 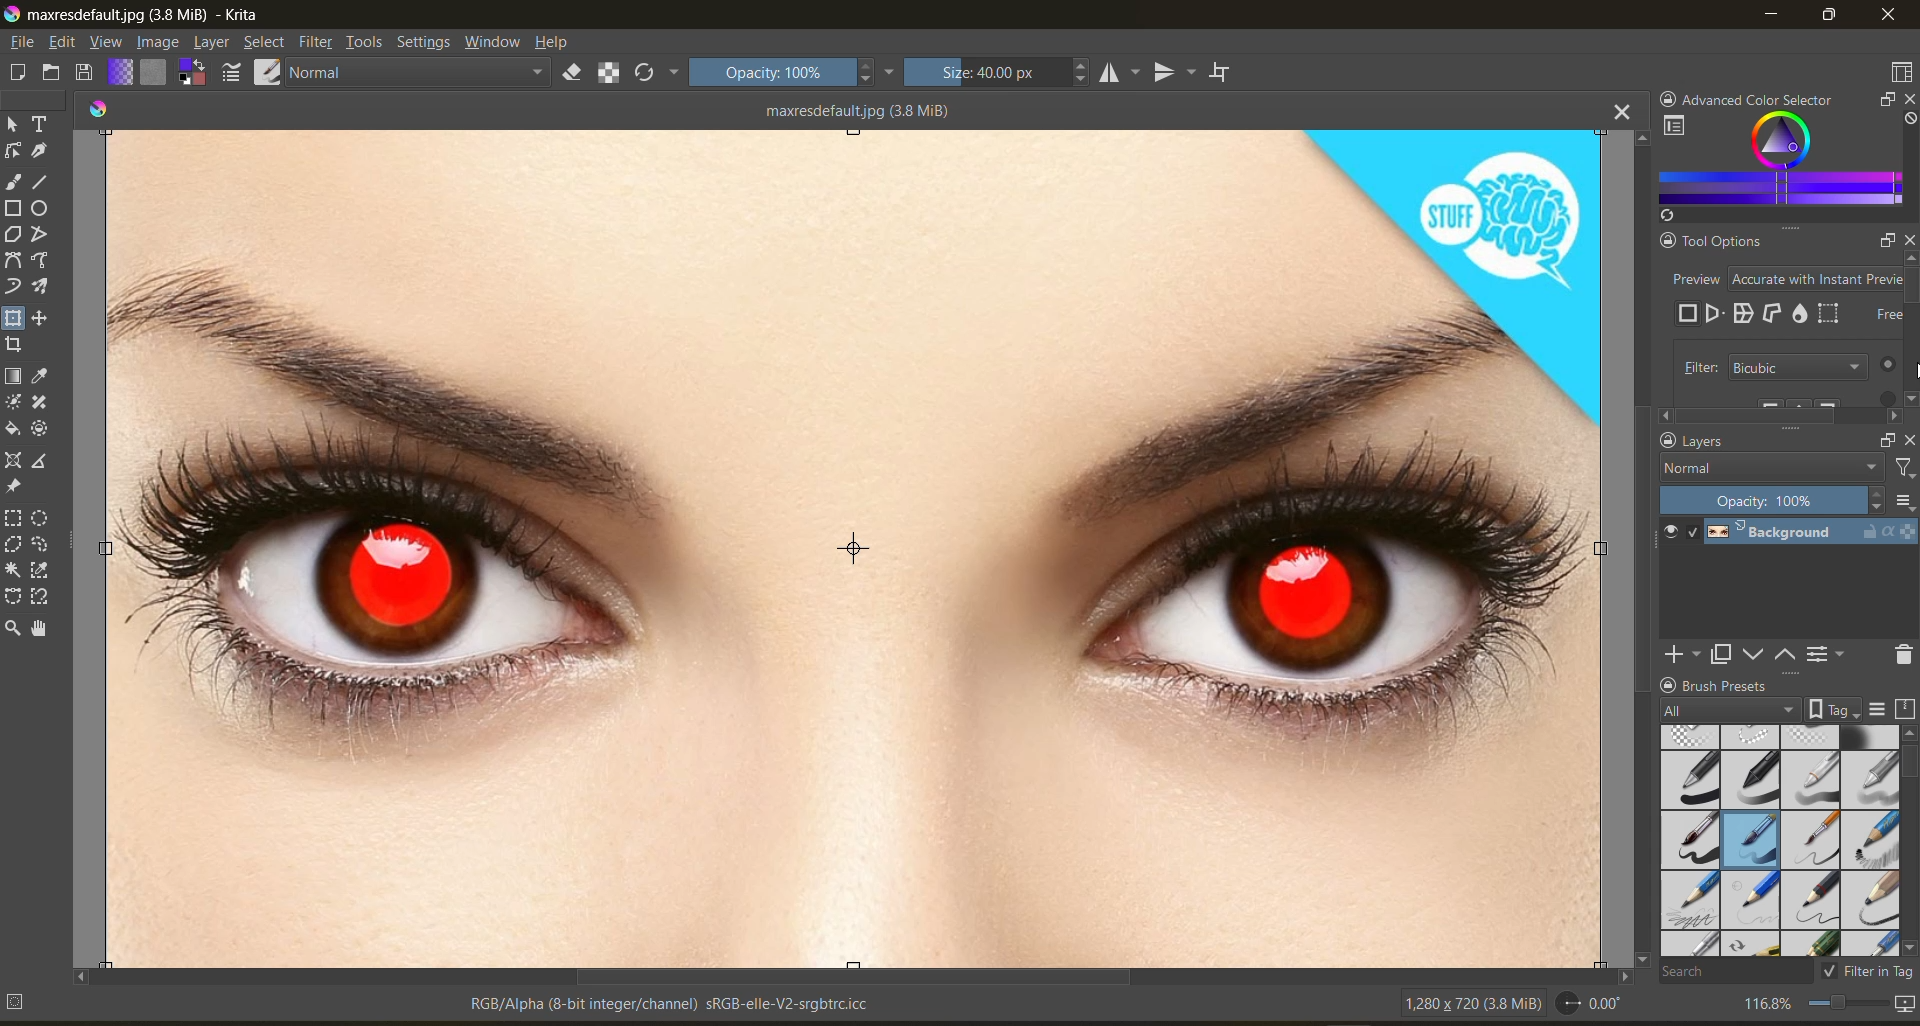 What do you see at coordinates (12, 428) in the screenshot?
I see `tool` at bounding box center [12, 428].